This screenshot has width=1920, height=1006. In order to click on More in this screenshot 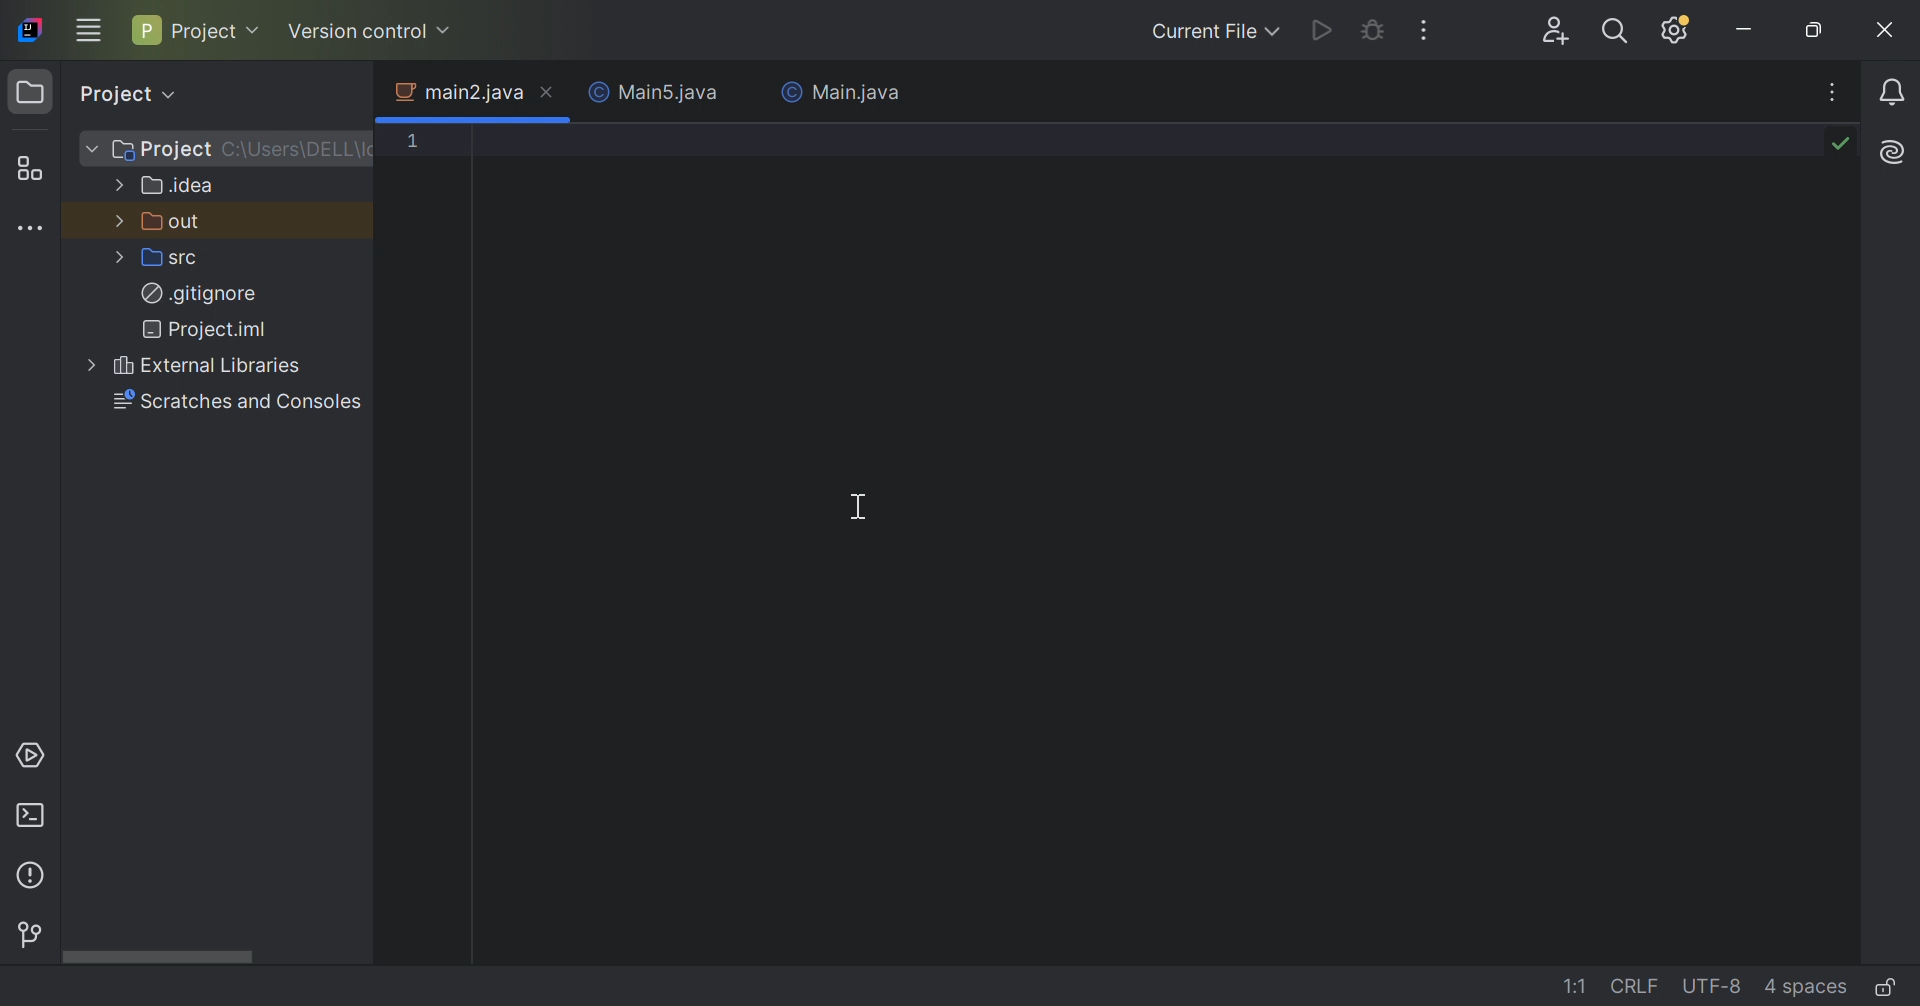, I will do `click(115, 184)`.